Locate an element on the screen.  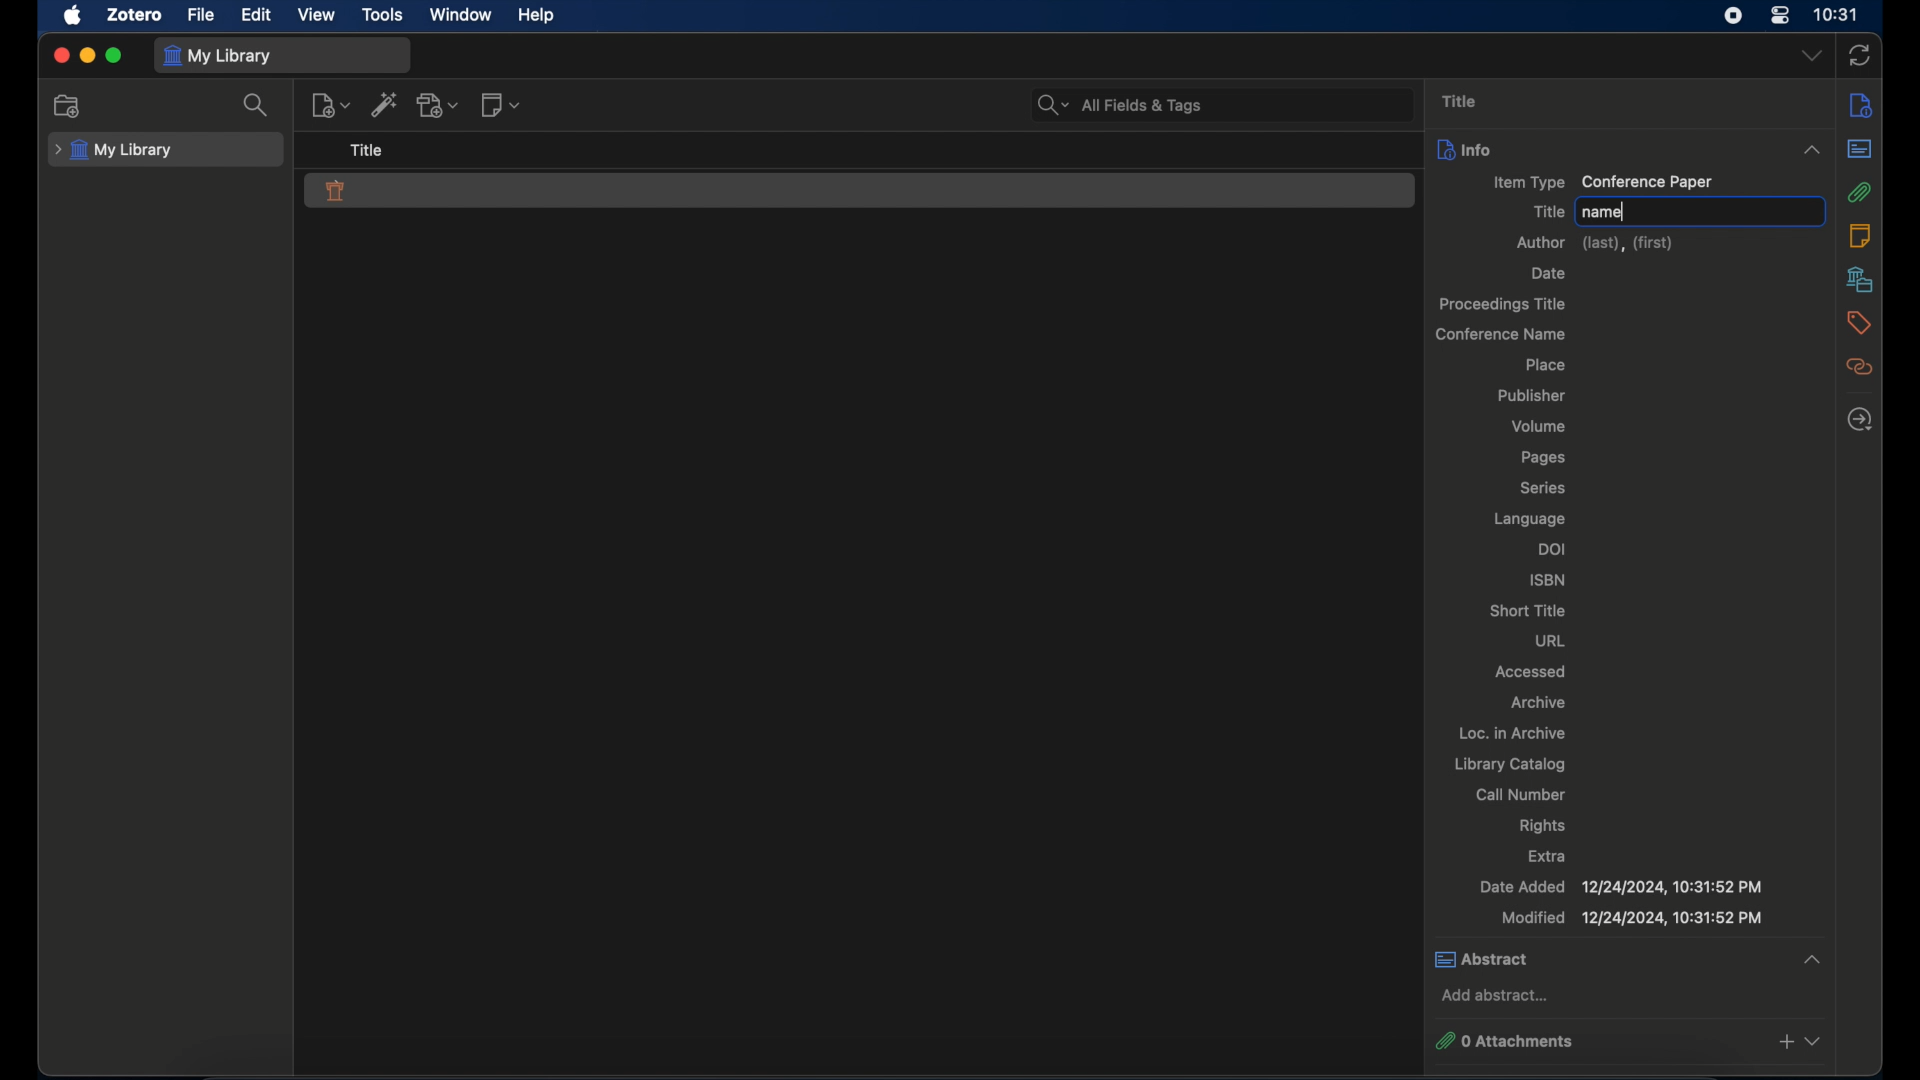
attachments is located at coordinates (1860, 193).